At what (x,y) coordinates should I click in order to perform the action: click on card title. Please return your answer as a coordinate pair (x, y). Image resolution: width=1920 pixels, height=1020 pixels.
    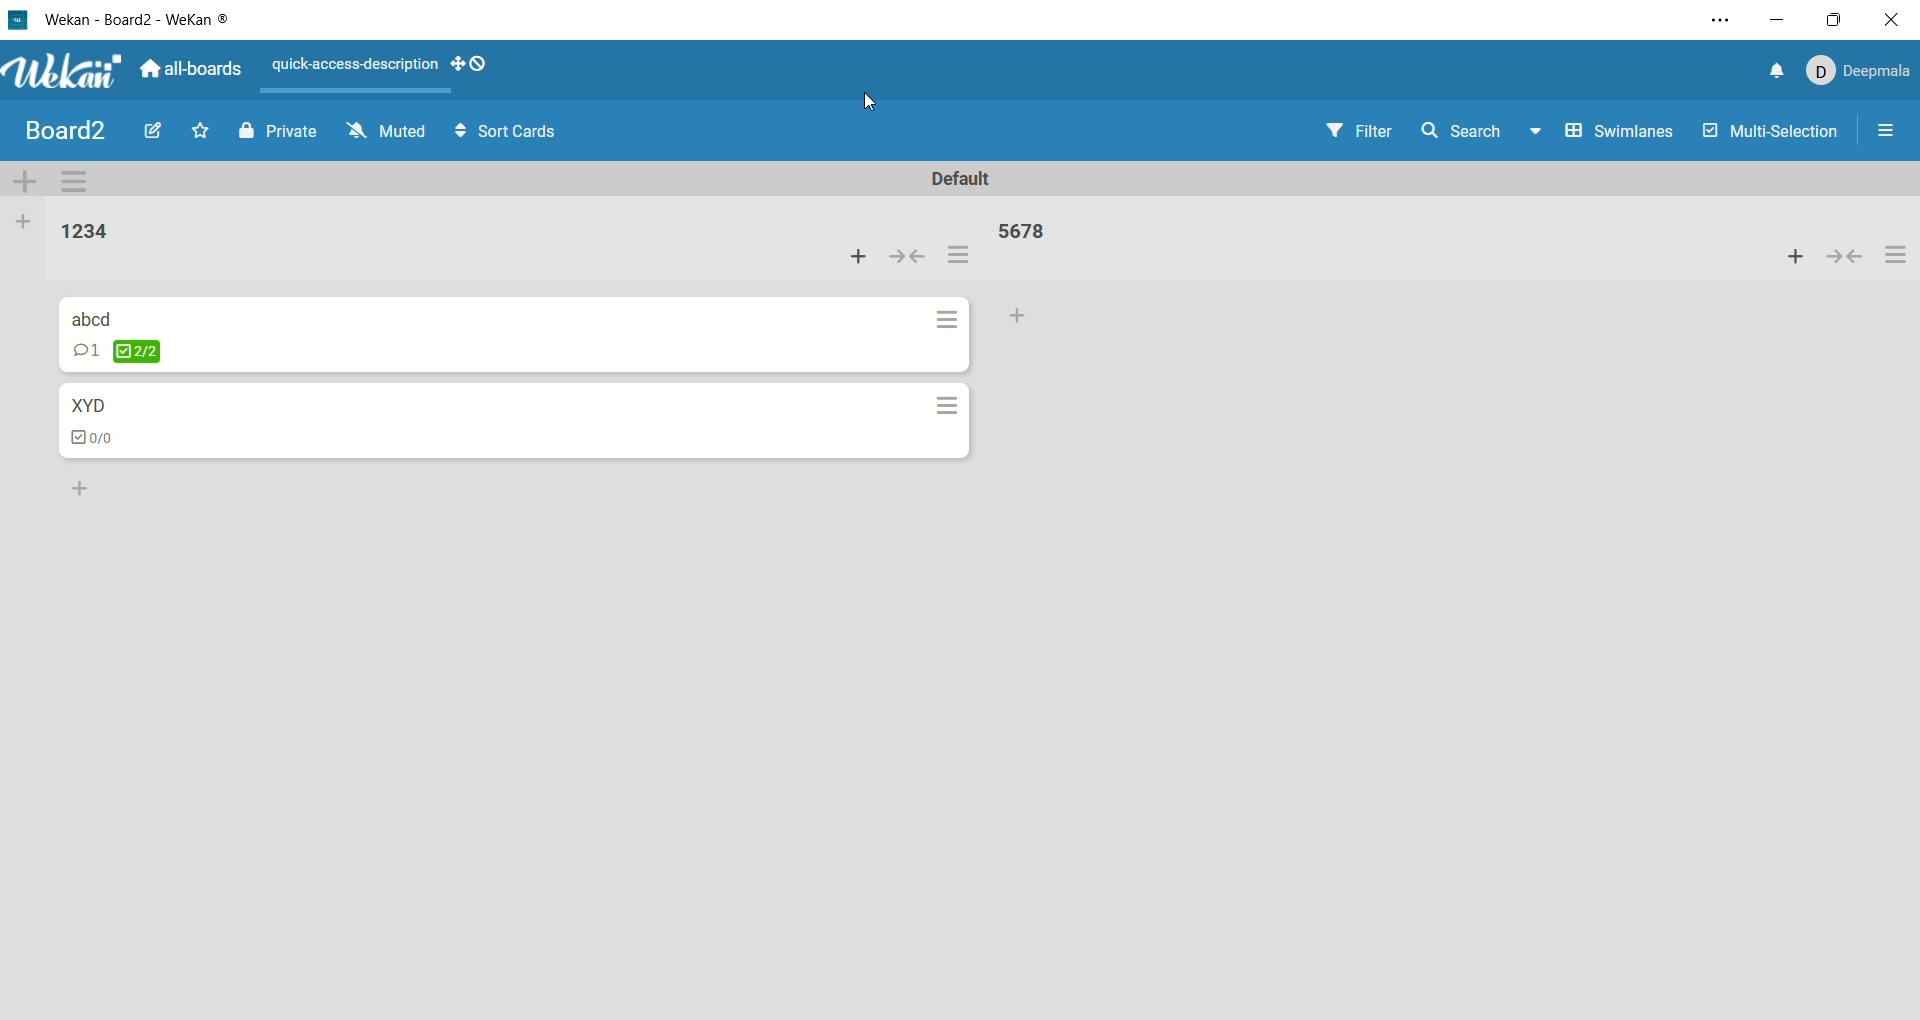
    Looking at the image, I should click on (88, 404).